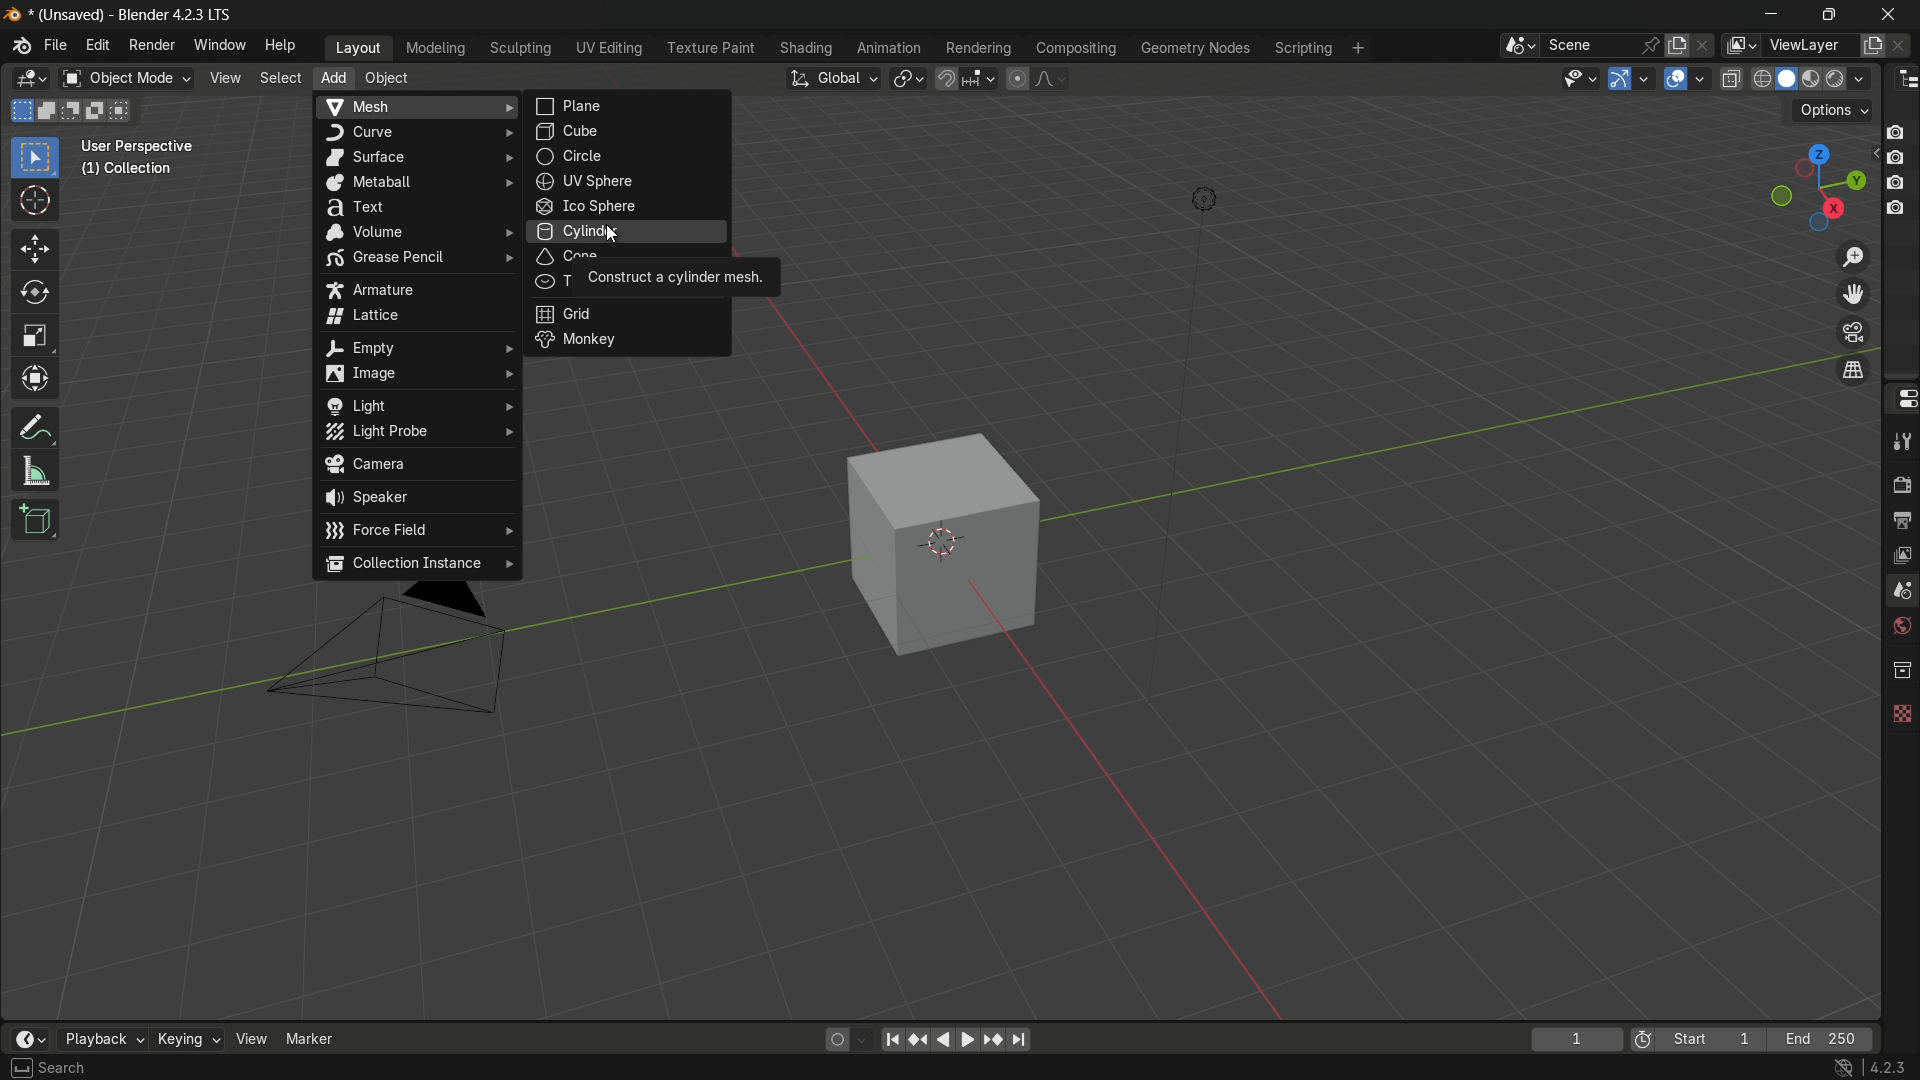 The height and width of the screenshot is (1080, 1920). What do you see at coordinates (1828, 15) in the screenshot?
I see `maximize or restore` at bounding box center [1828, 15].